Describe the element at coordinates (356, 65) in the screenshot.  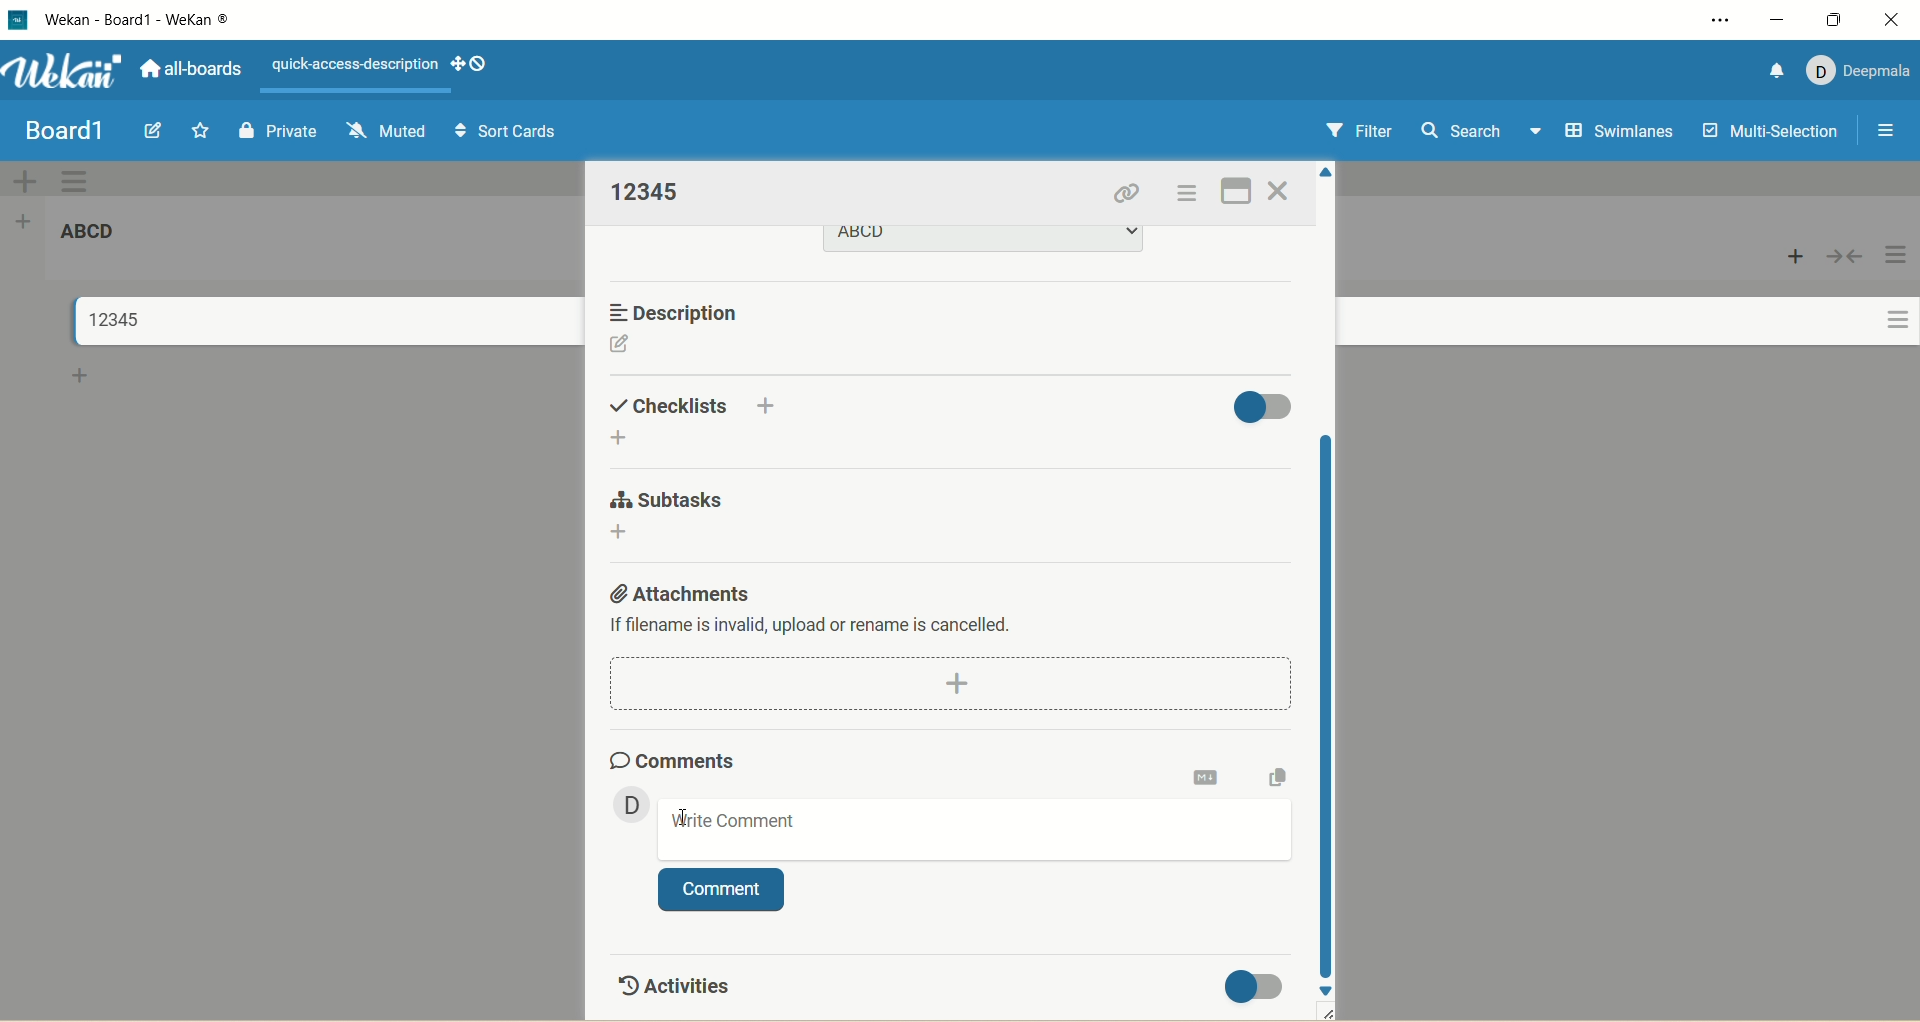
I see `text` at that location.